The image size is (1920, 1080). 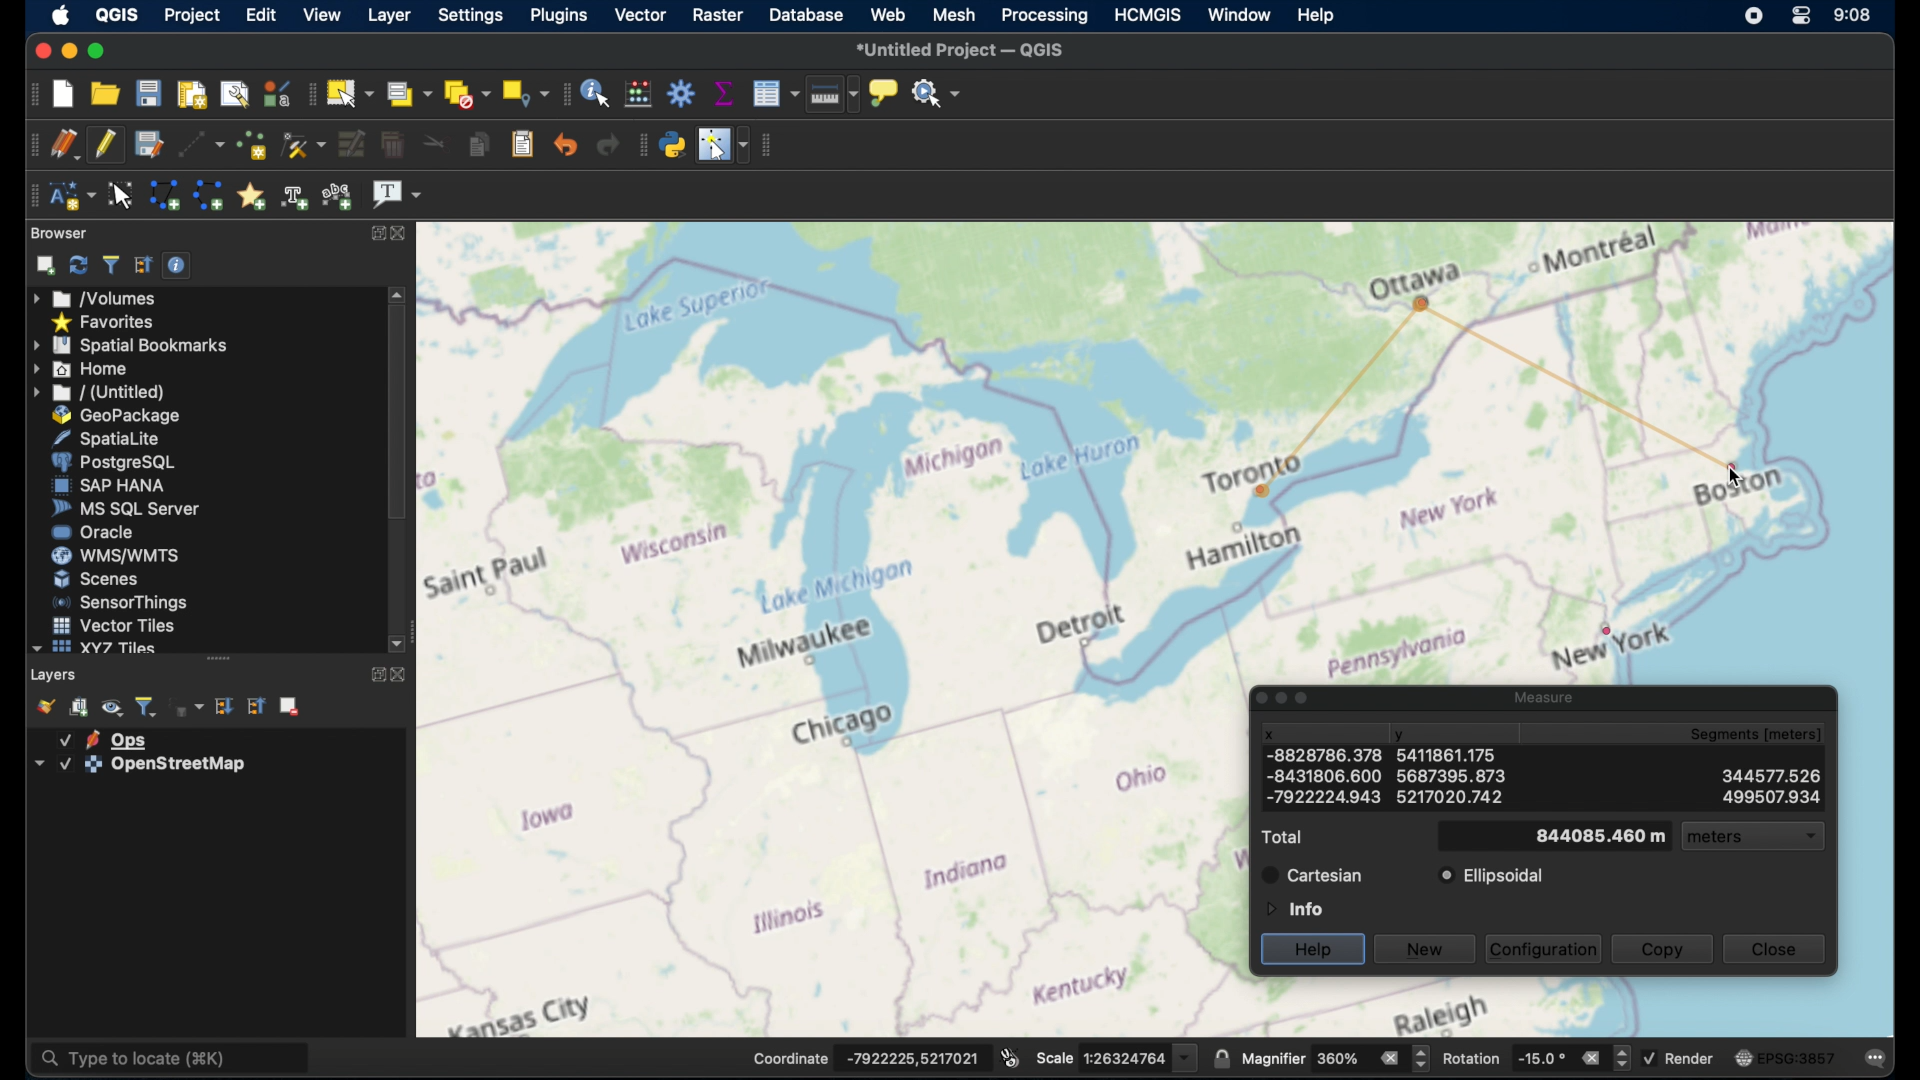 What do you see at coordinates (71, 196) in the screenshot?
I see `new annotation layer` at bounding box center [71, 196].